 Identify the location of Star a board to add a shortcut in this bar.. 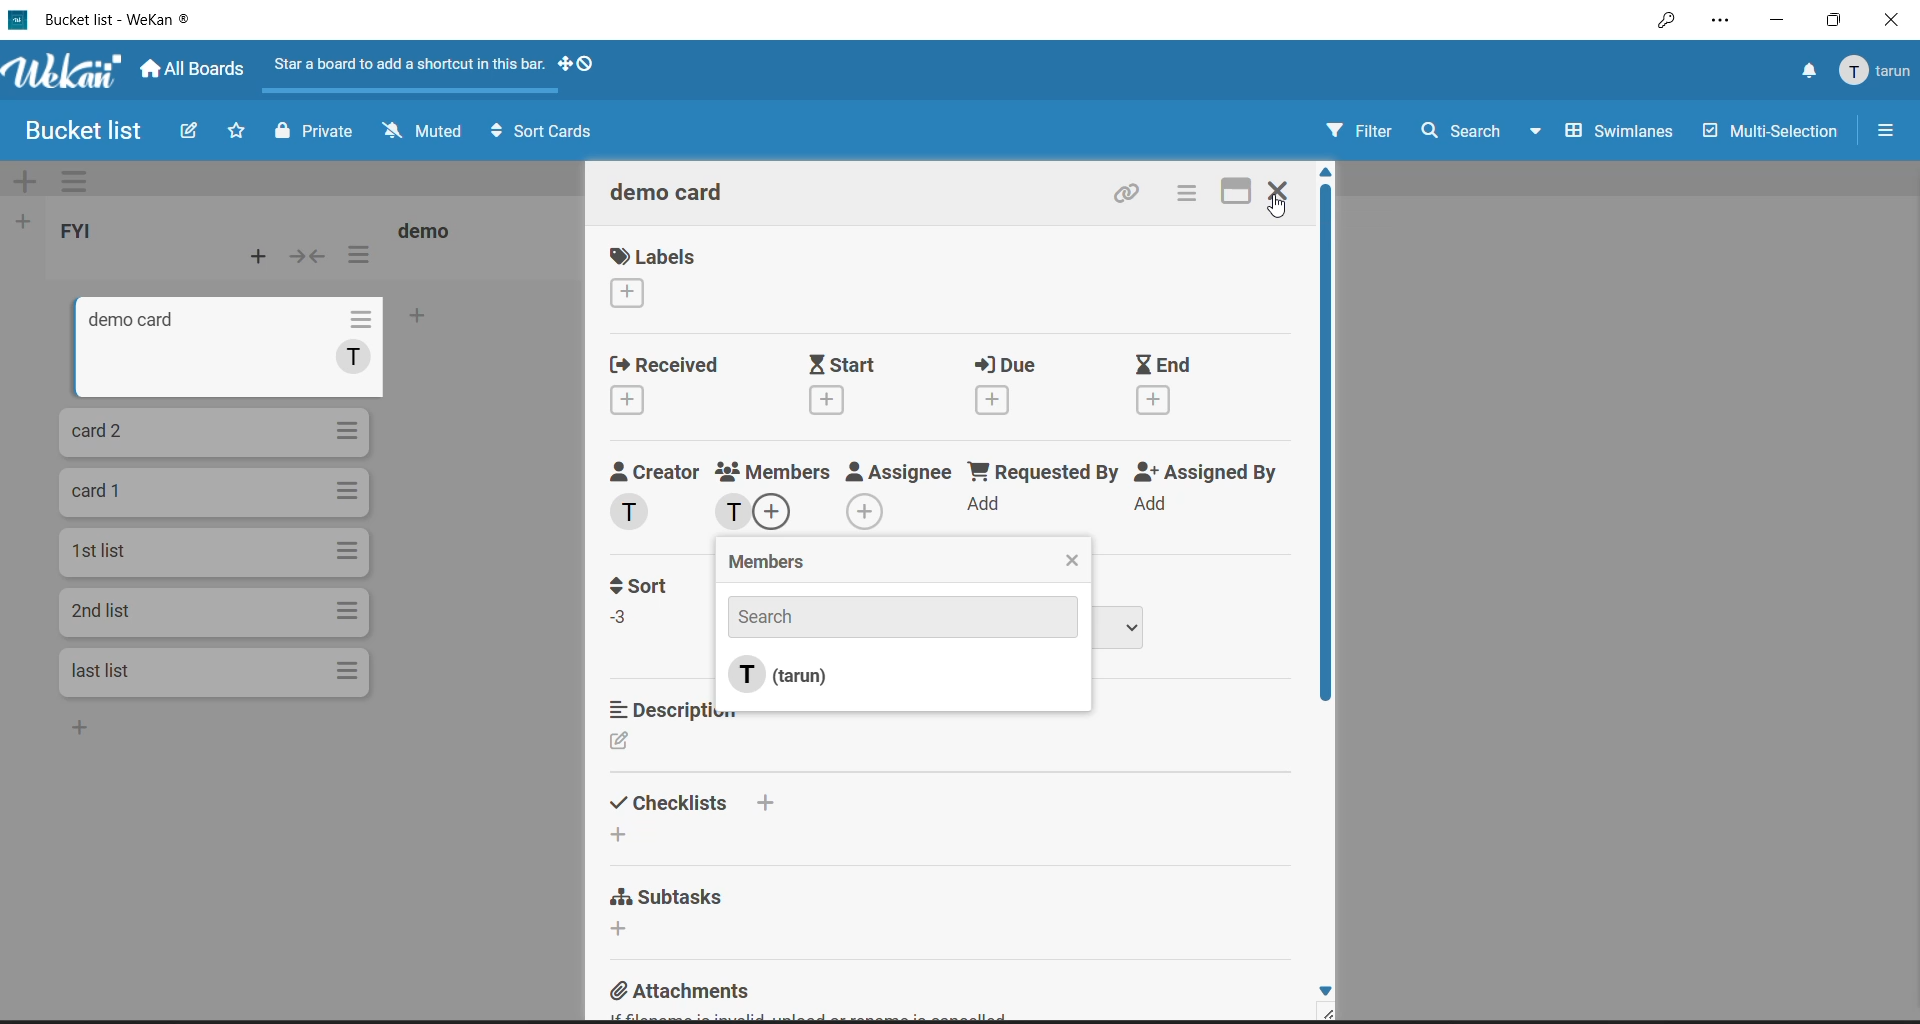
(411, 64).